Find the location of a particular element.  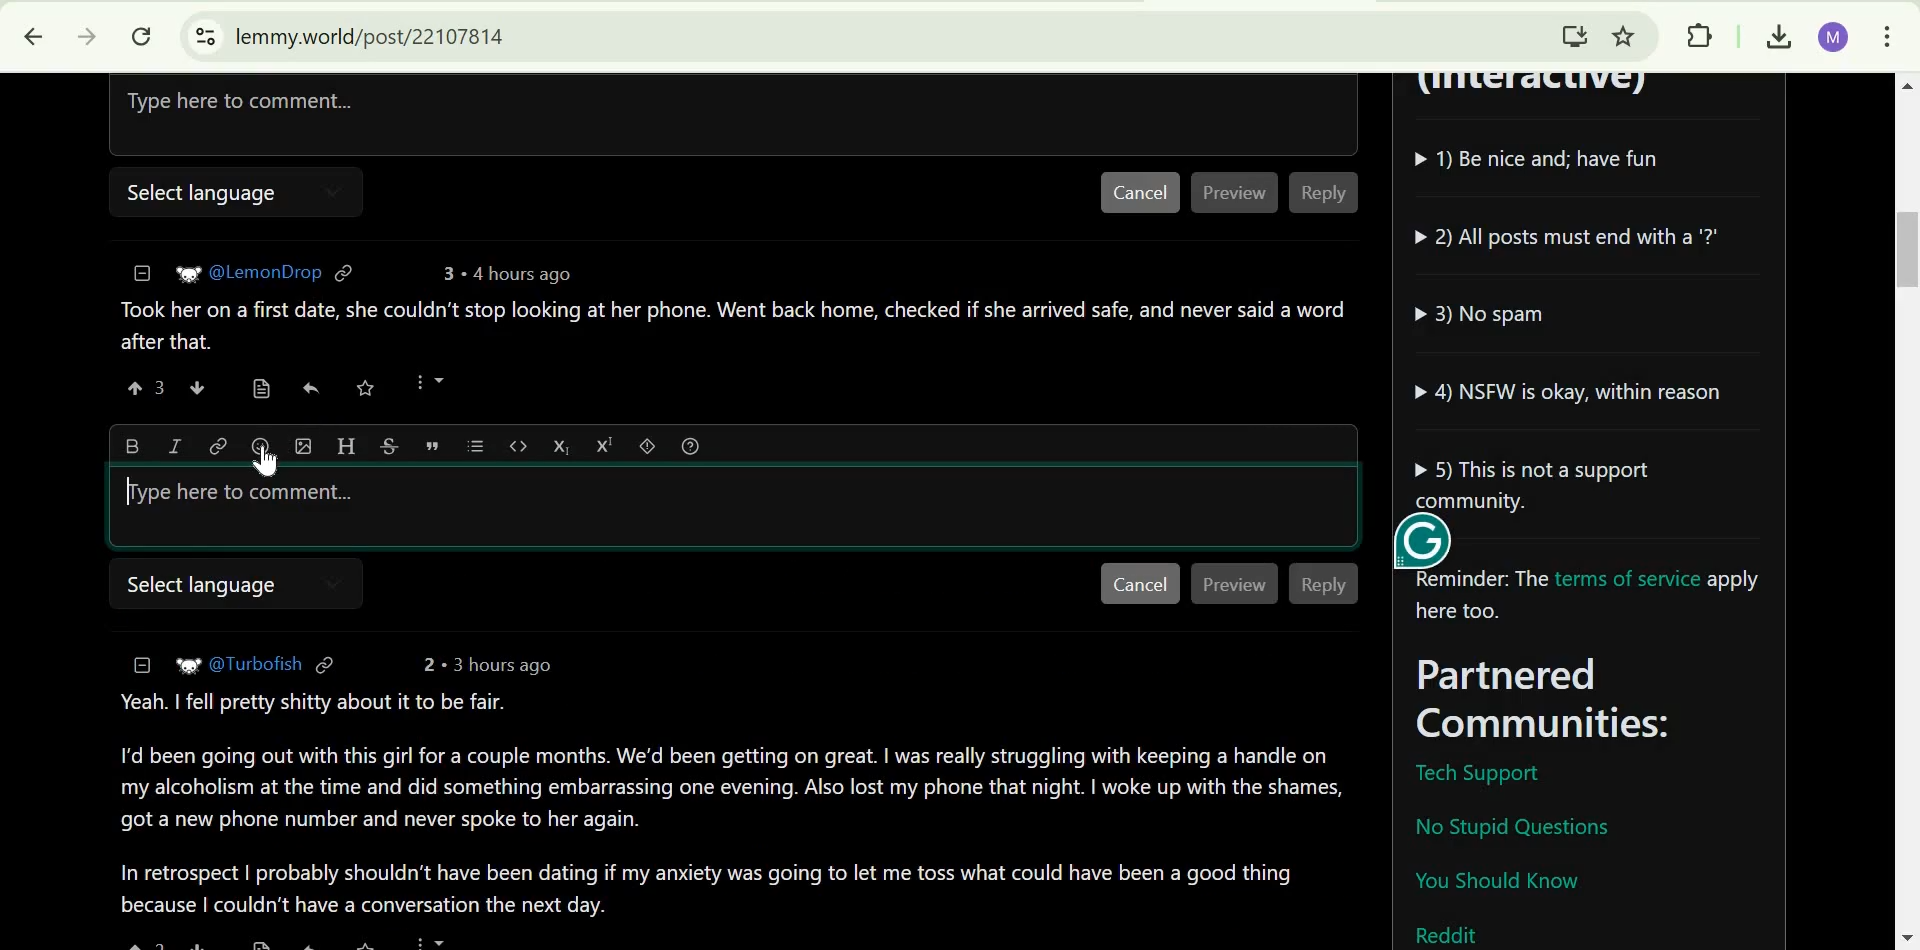

Reply is located at coordinates (1326, 584).